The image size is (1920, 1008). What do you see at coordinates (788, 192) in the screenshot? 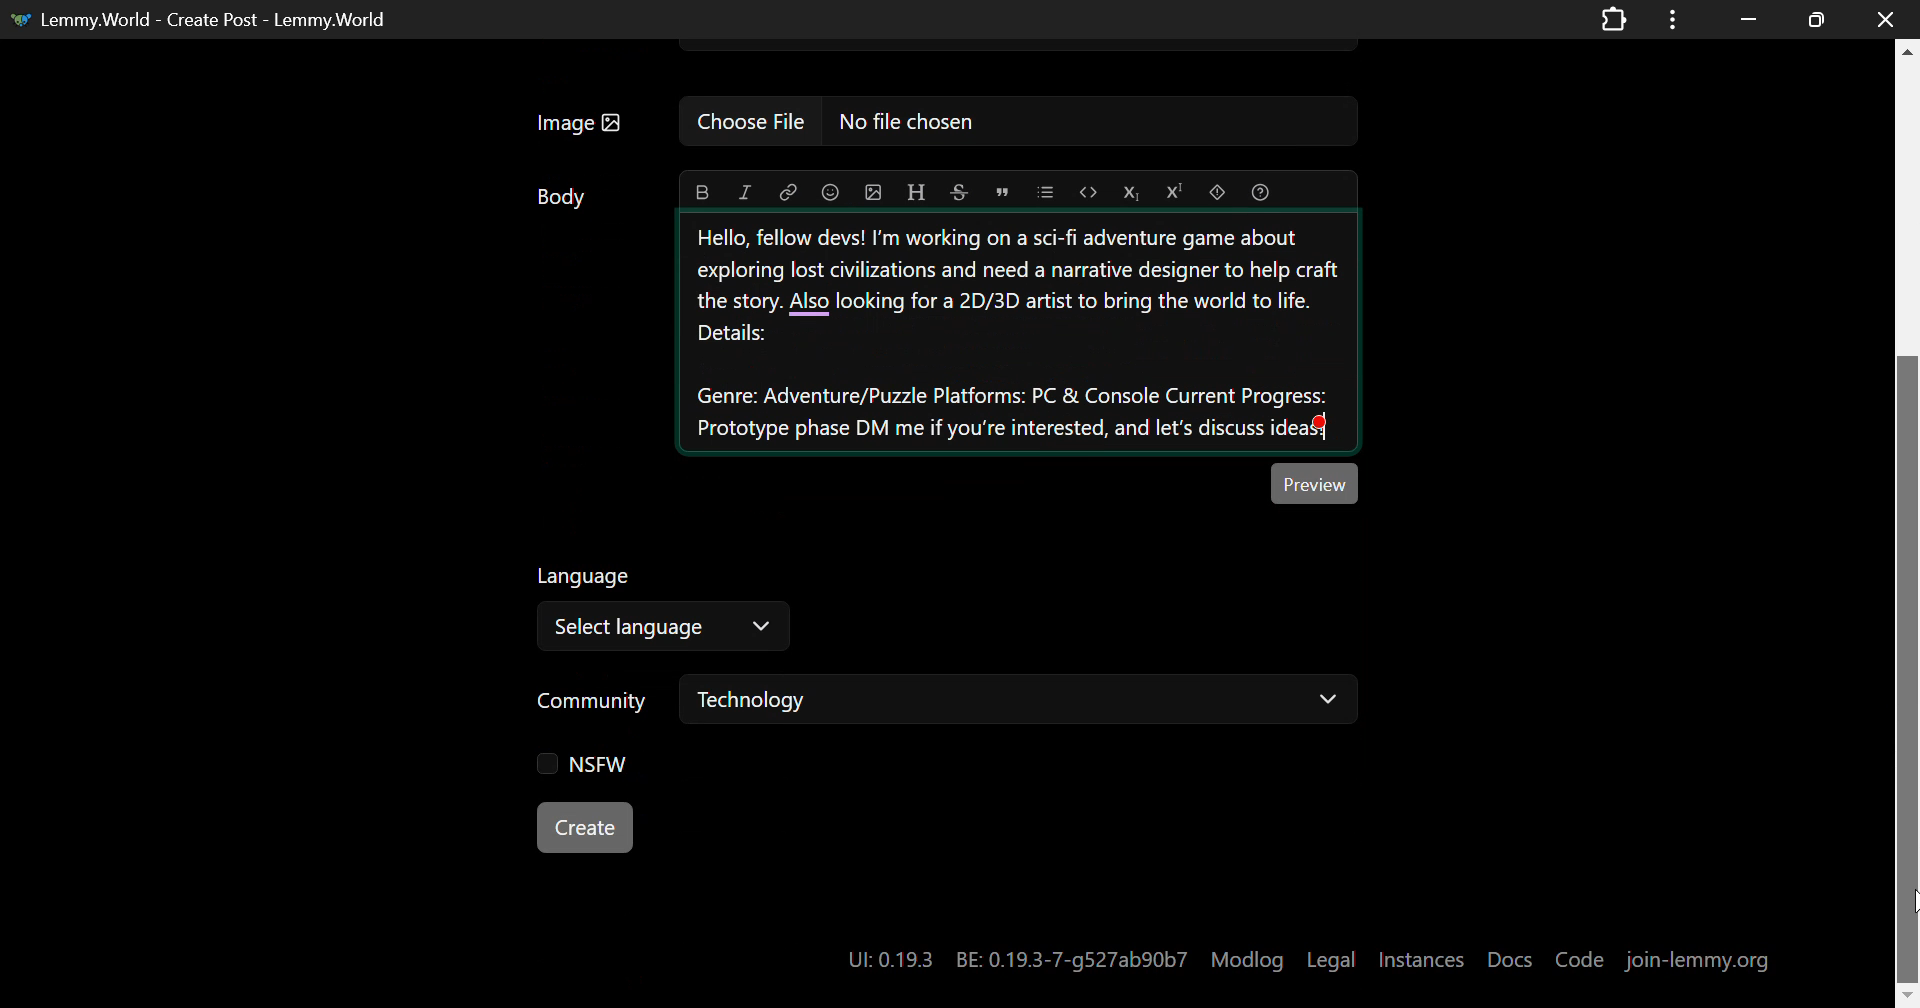
I see `link` at bounding box center [788, 192].